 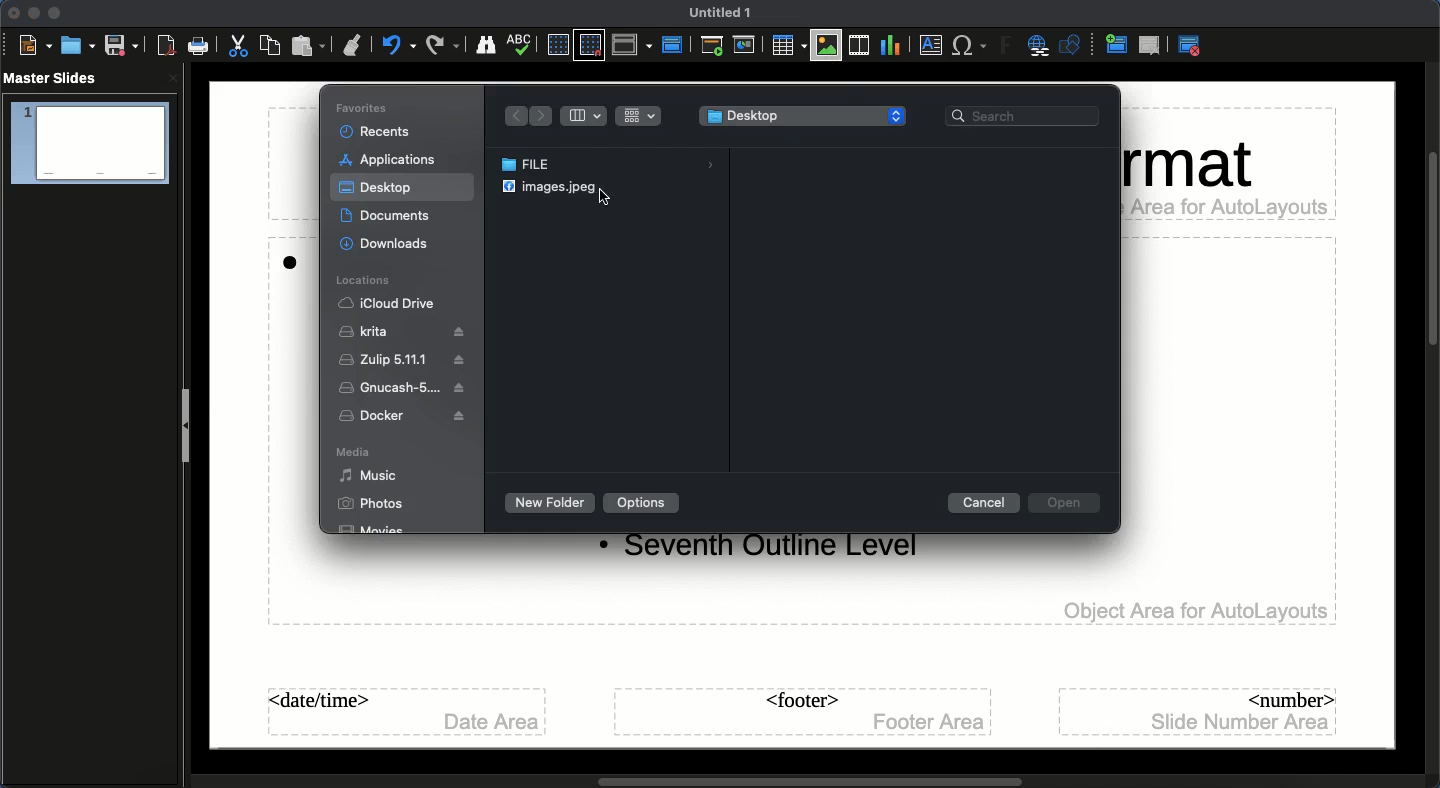 What do you see at coordinates (364, 107) in the screenshot?
I see `Favorites` at bounding box center [364, 107].